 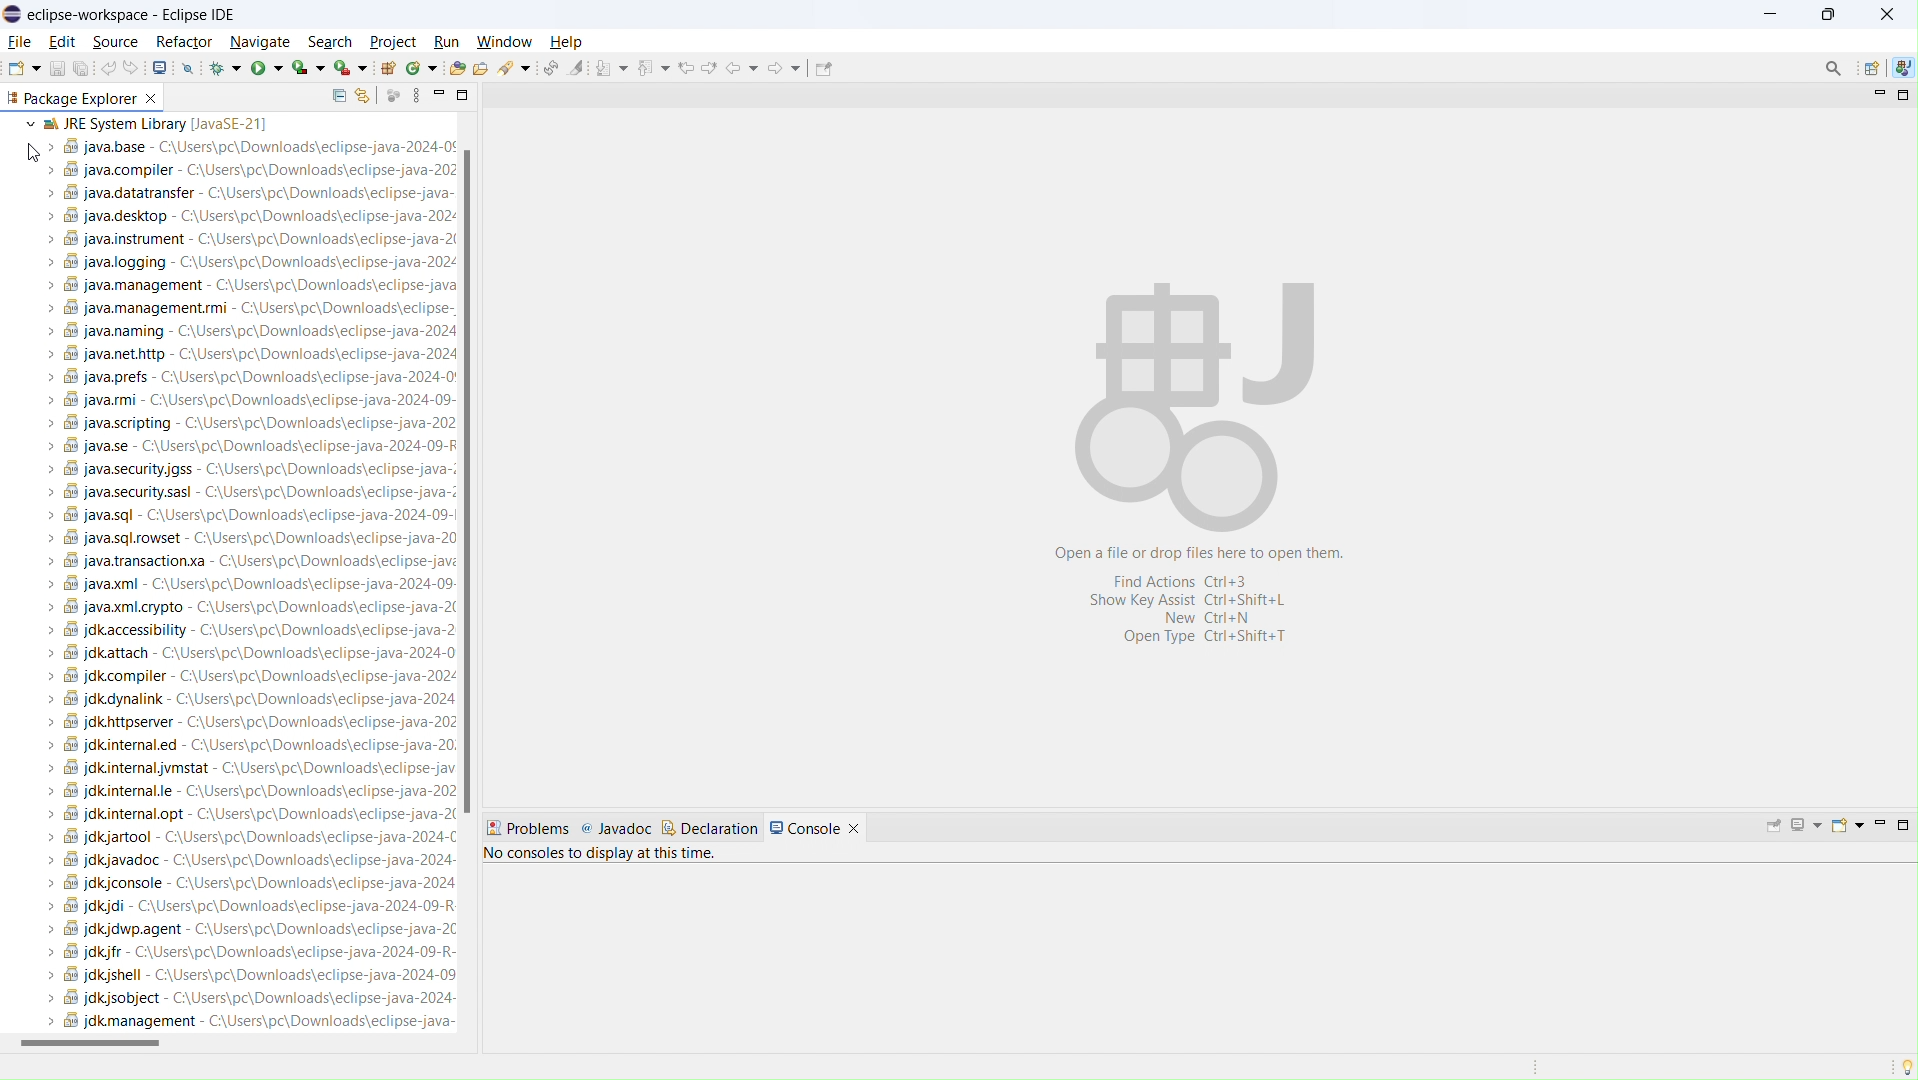 I want to click on debug, so click(x=223, y=70).